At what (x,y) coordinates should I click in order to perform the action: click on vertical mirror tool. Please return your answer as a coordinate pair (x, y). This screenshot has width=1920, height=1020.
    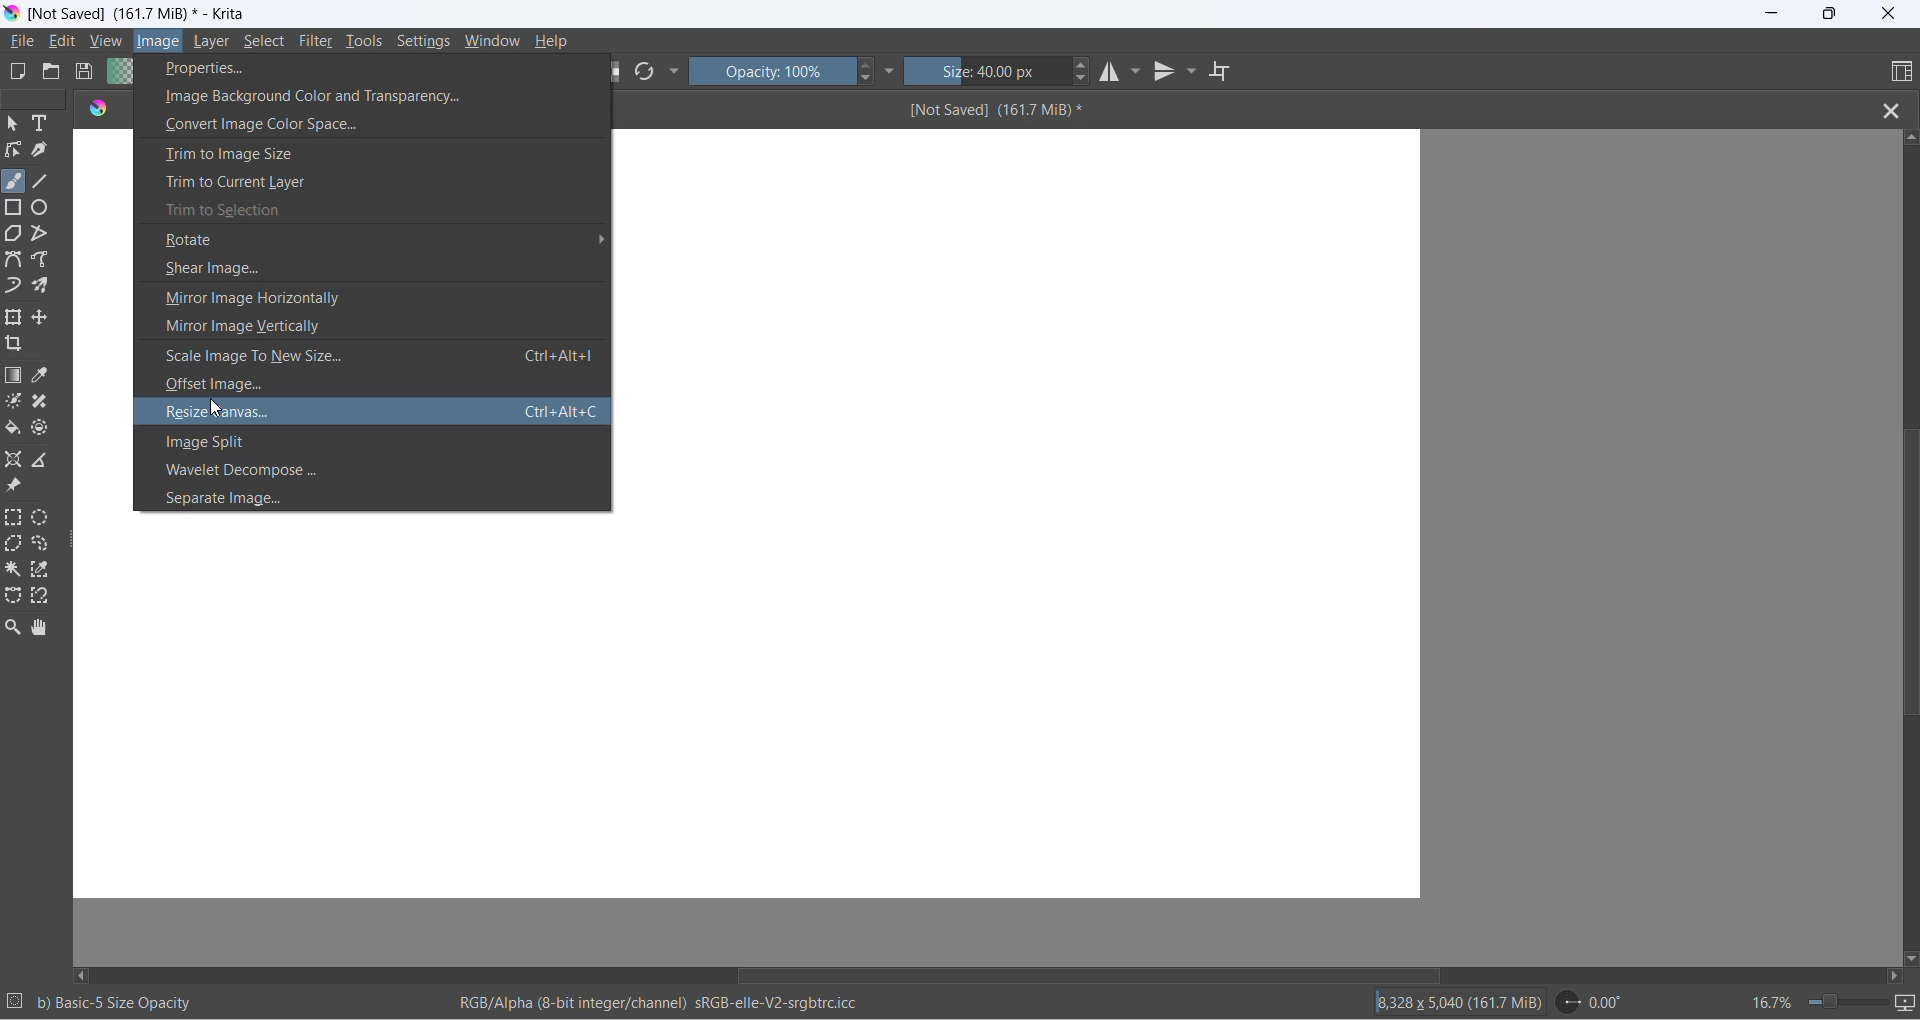
    Looking at the image, I should click on (1166, 74).